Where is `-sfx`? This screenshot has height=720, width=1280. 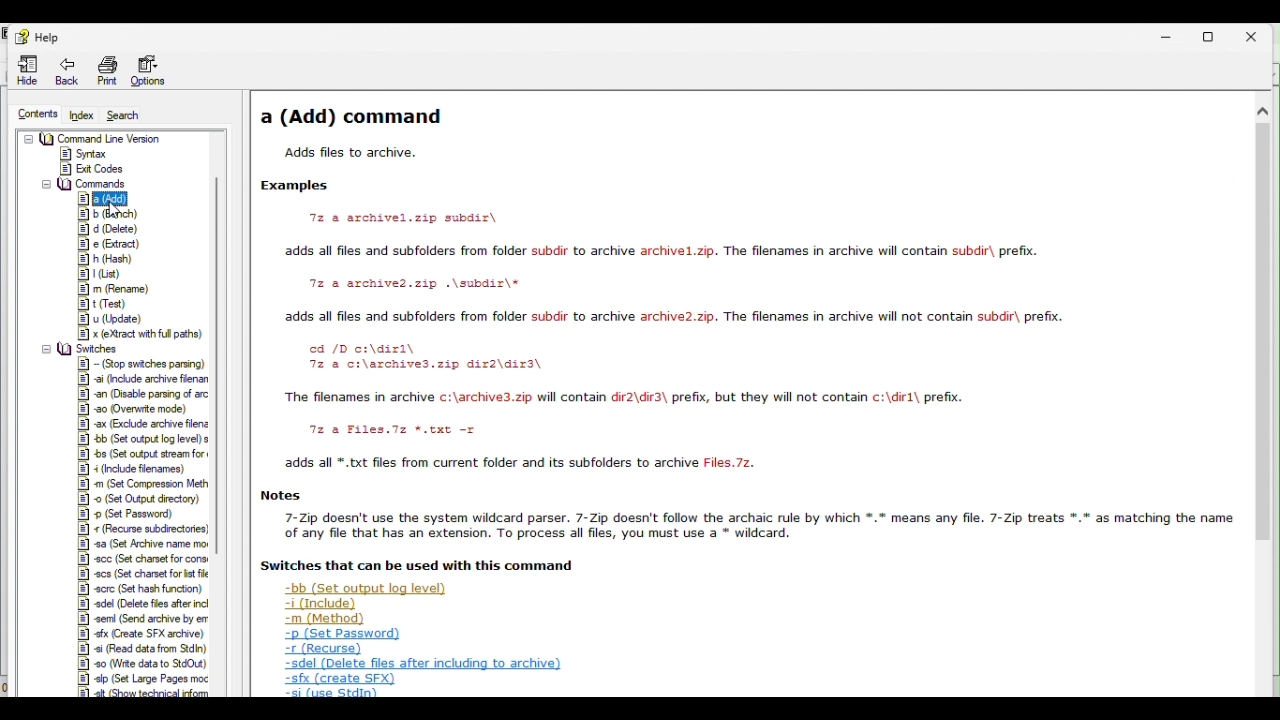
-sfx is located at coordinates (339, 679).